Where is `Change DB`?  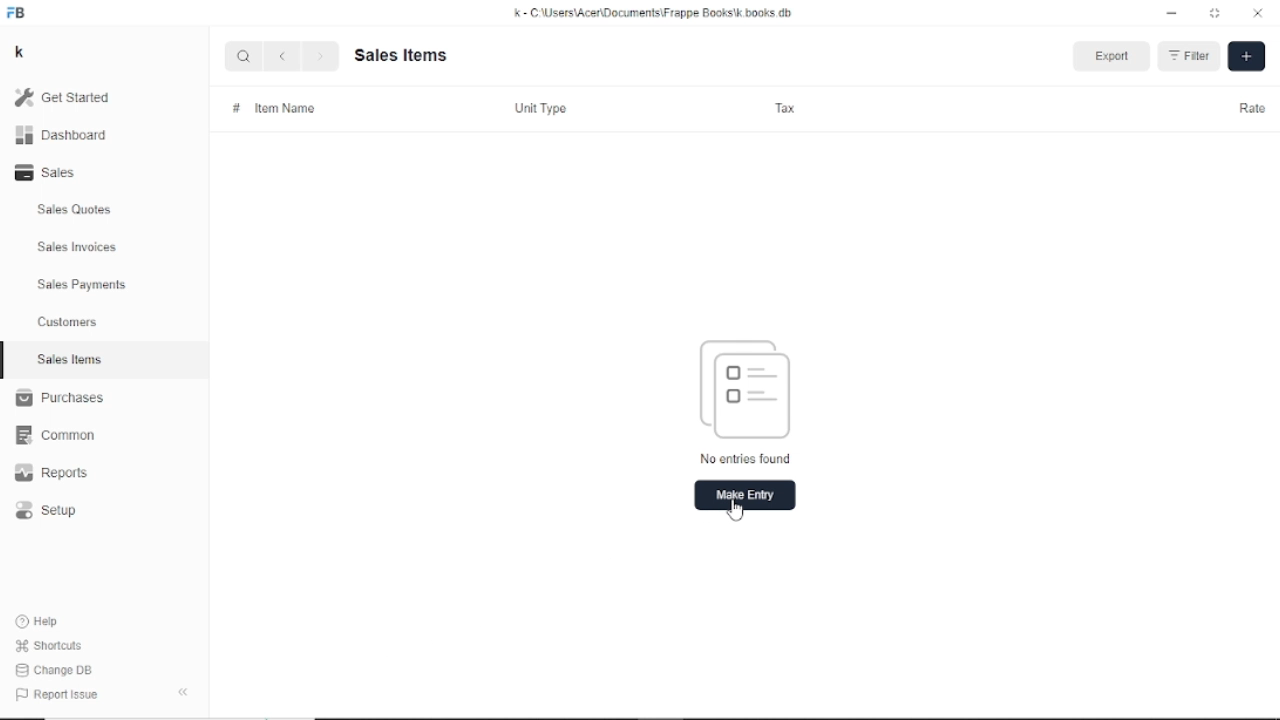
Change DB is located at coordinates (57, 671).